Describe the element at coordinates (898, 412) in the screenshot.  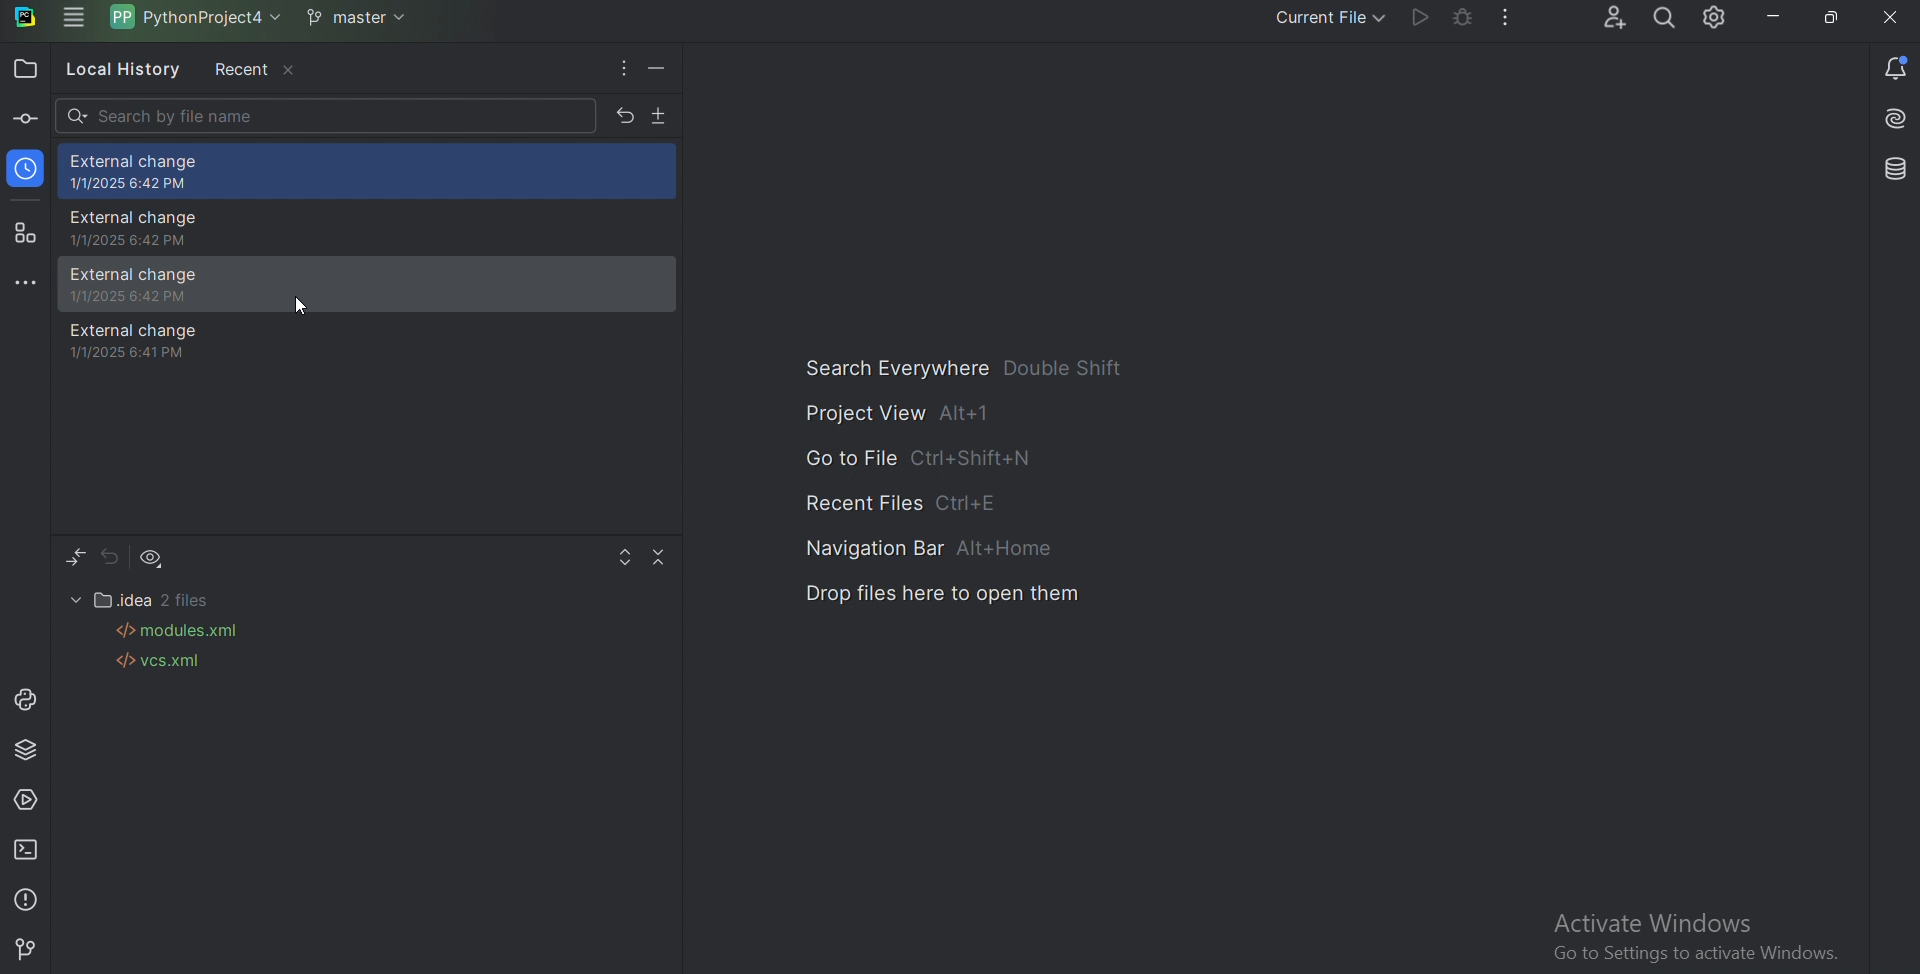
I see `Project view` at that location.